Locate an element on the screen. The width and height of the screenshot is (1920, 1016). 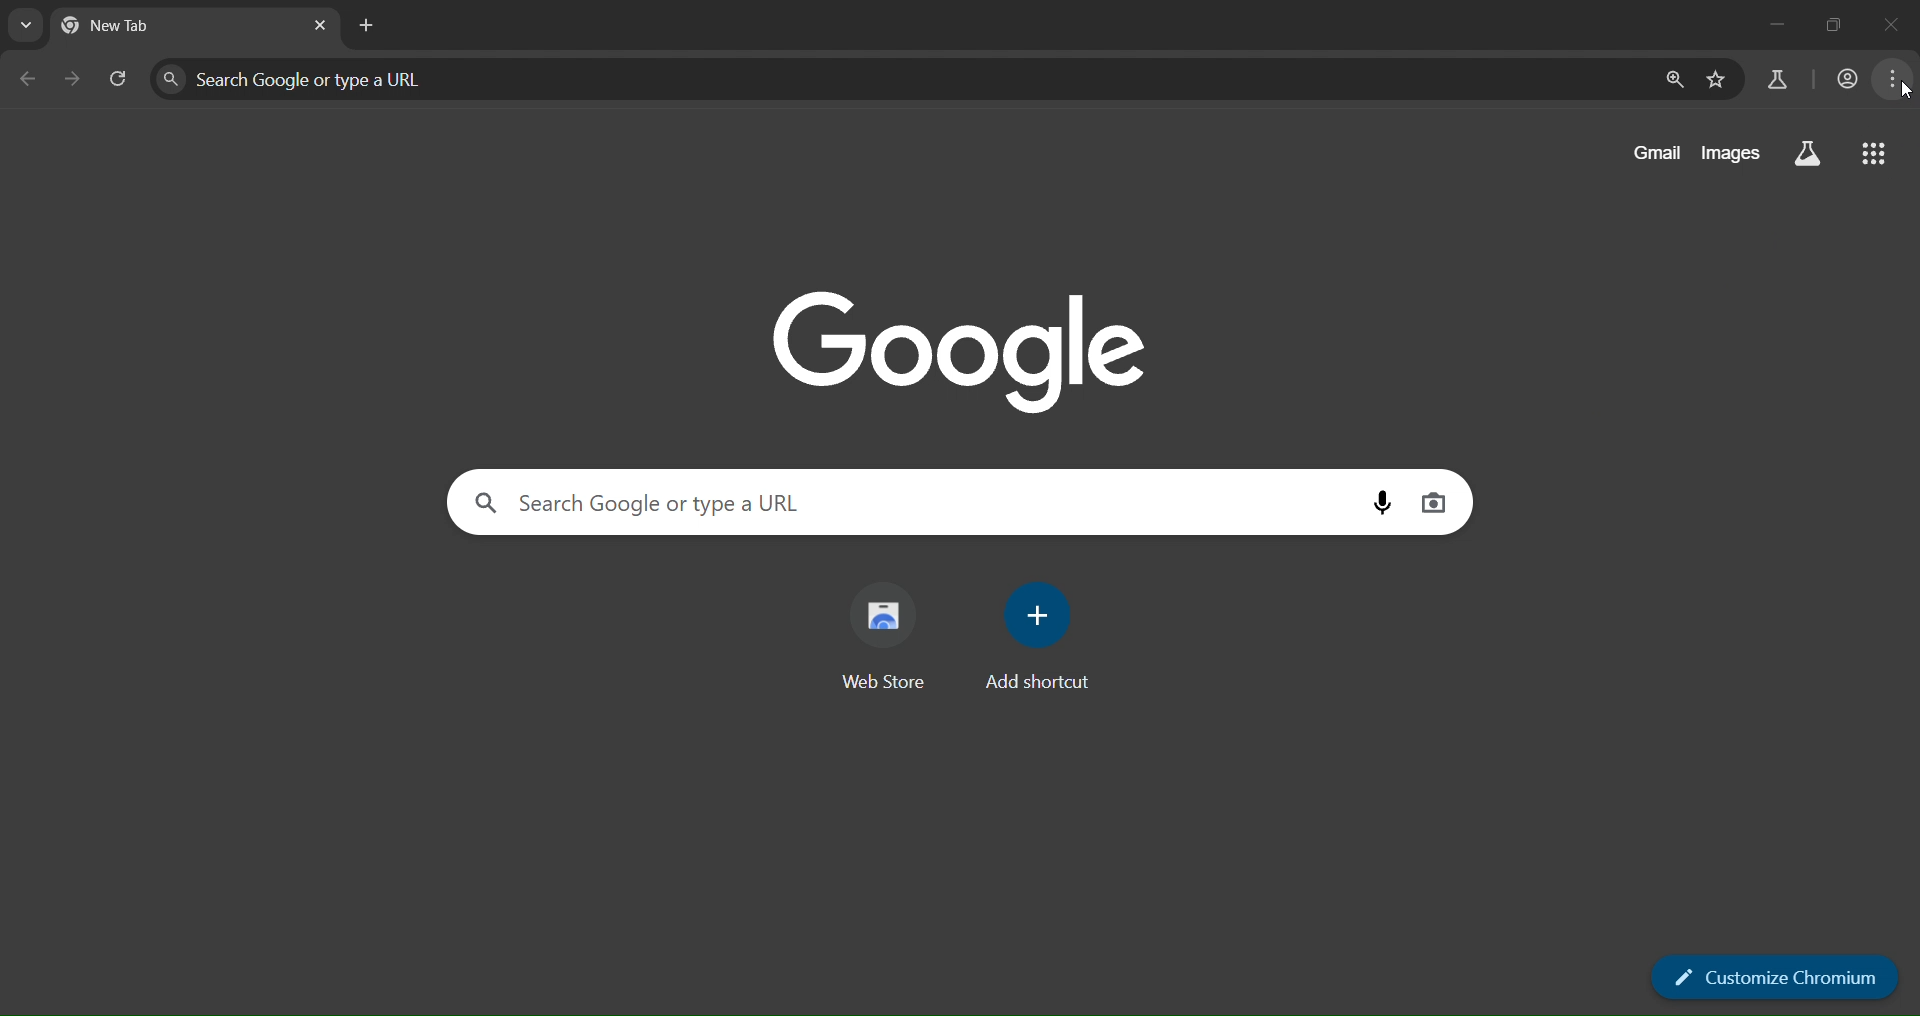
search labs is located at coordinates (1770, 81).